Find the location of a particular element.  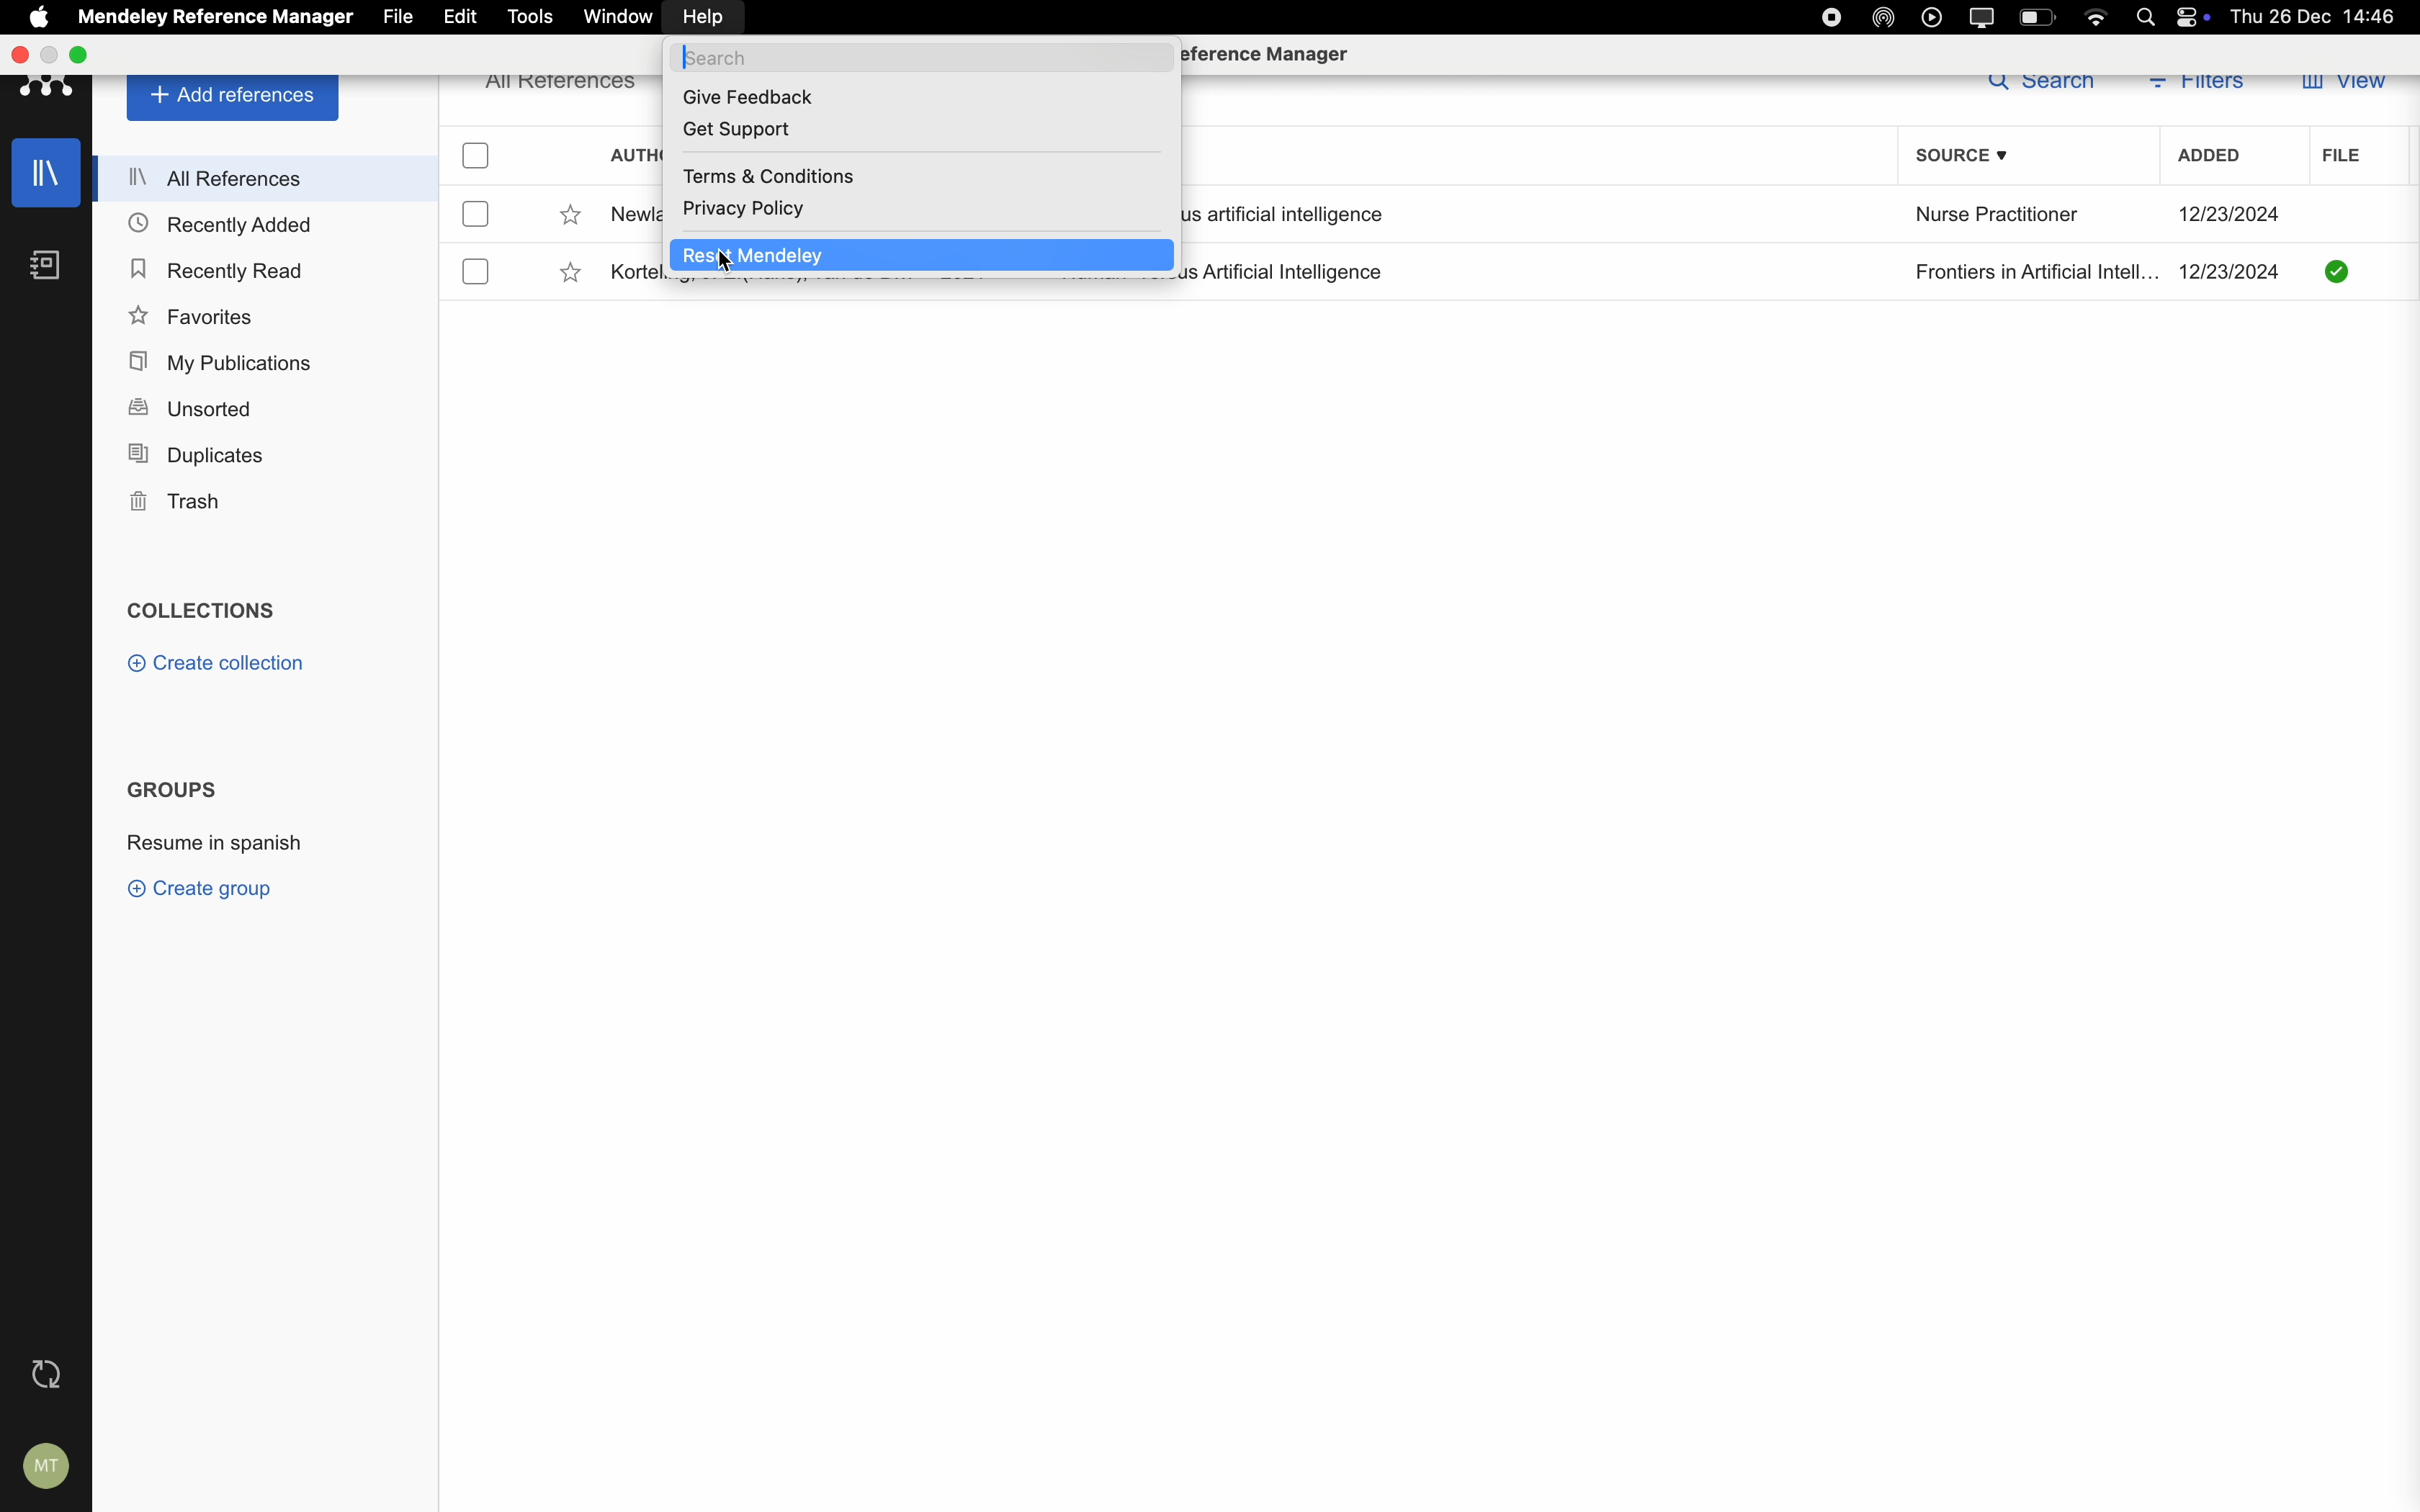

battery is located at coordinates (2038, 17).